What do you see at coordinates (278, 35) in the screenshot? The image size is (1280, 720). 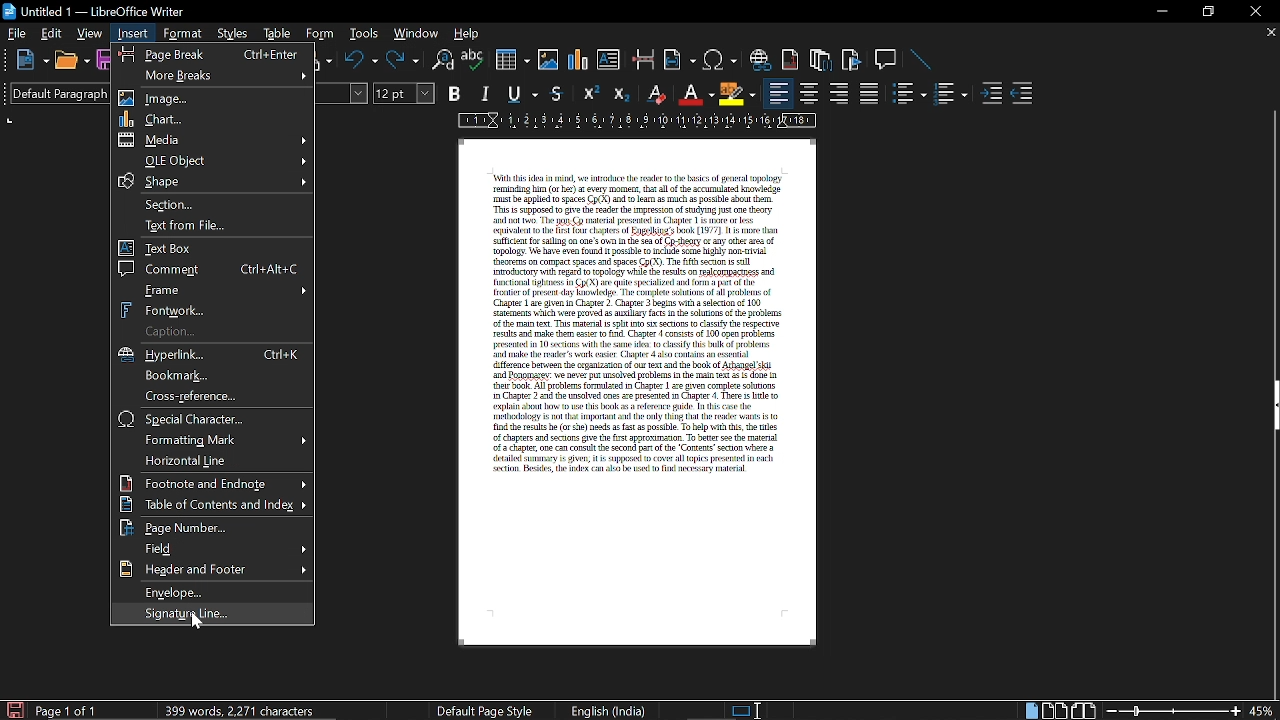 I see `table` at bounding box center [278, 35].